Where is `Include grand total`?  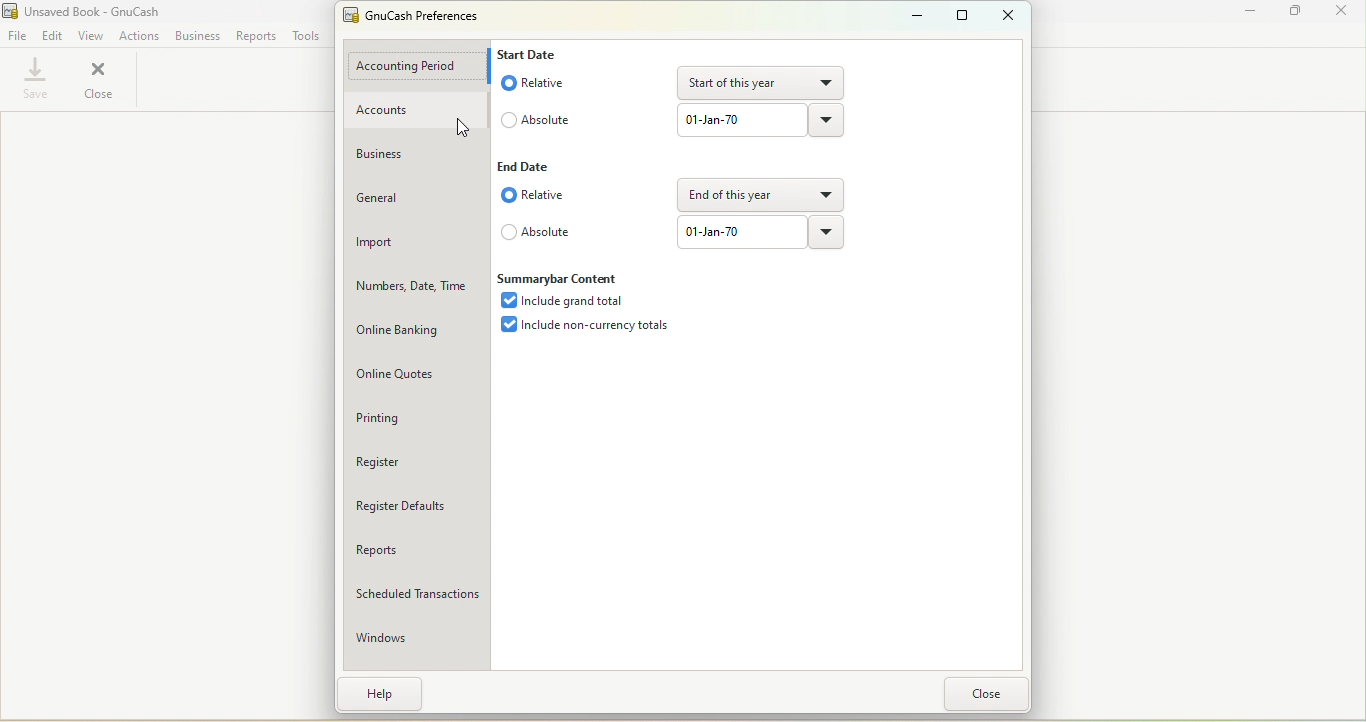 Include grand total is located at coordinates (571, 302).